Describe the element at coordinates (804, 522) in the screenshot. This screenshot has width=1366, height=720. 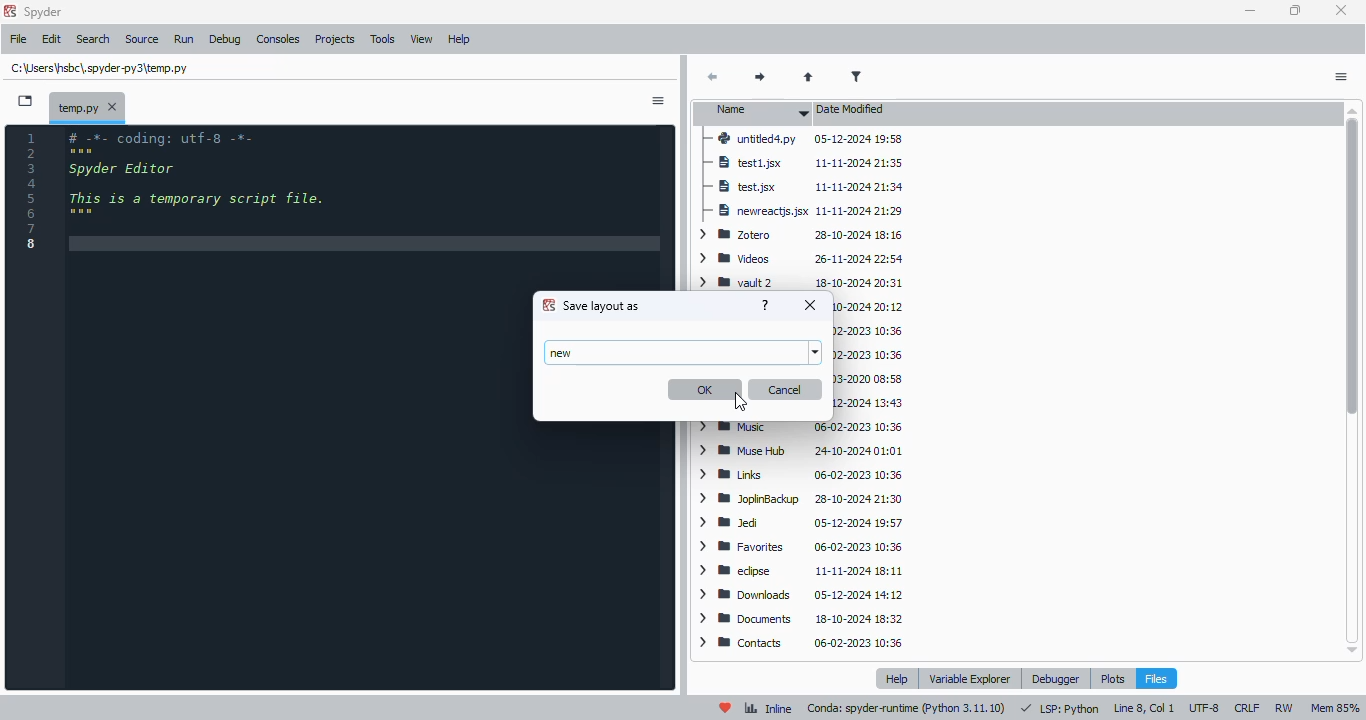
I see `Jed` at that location.